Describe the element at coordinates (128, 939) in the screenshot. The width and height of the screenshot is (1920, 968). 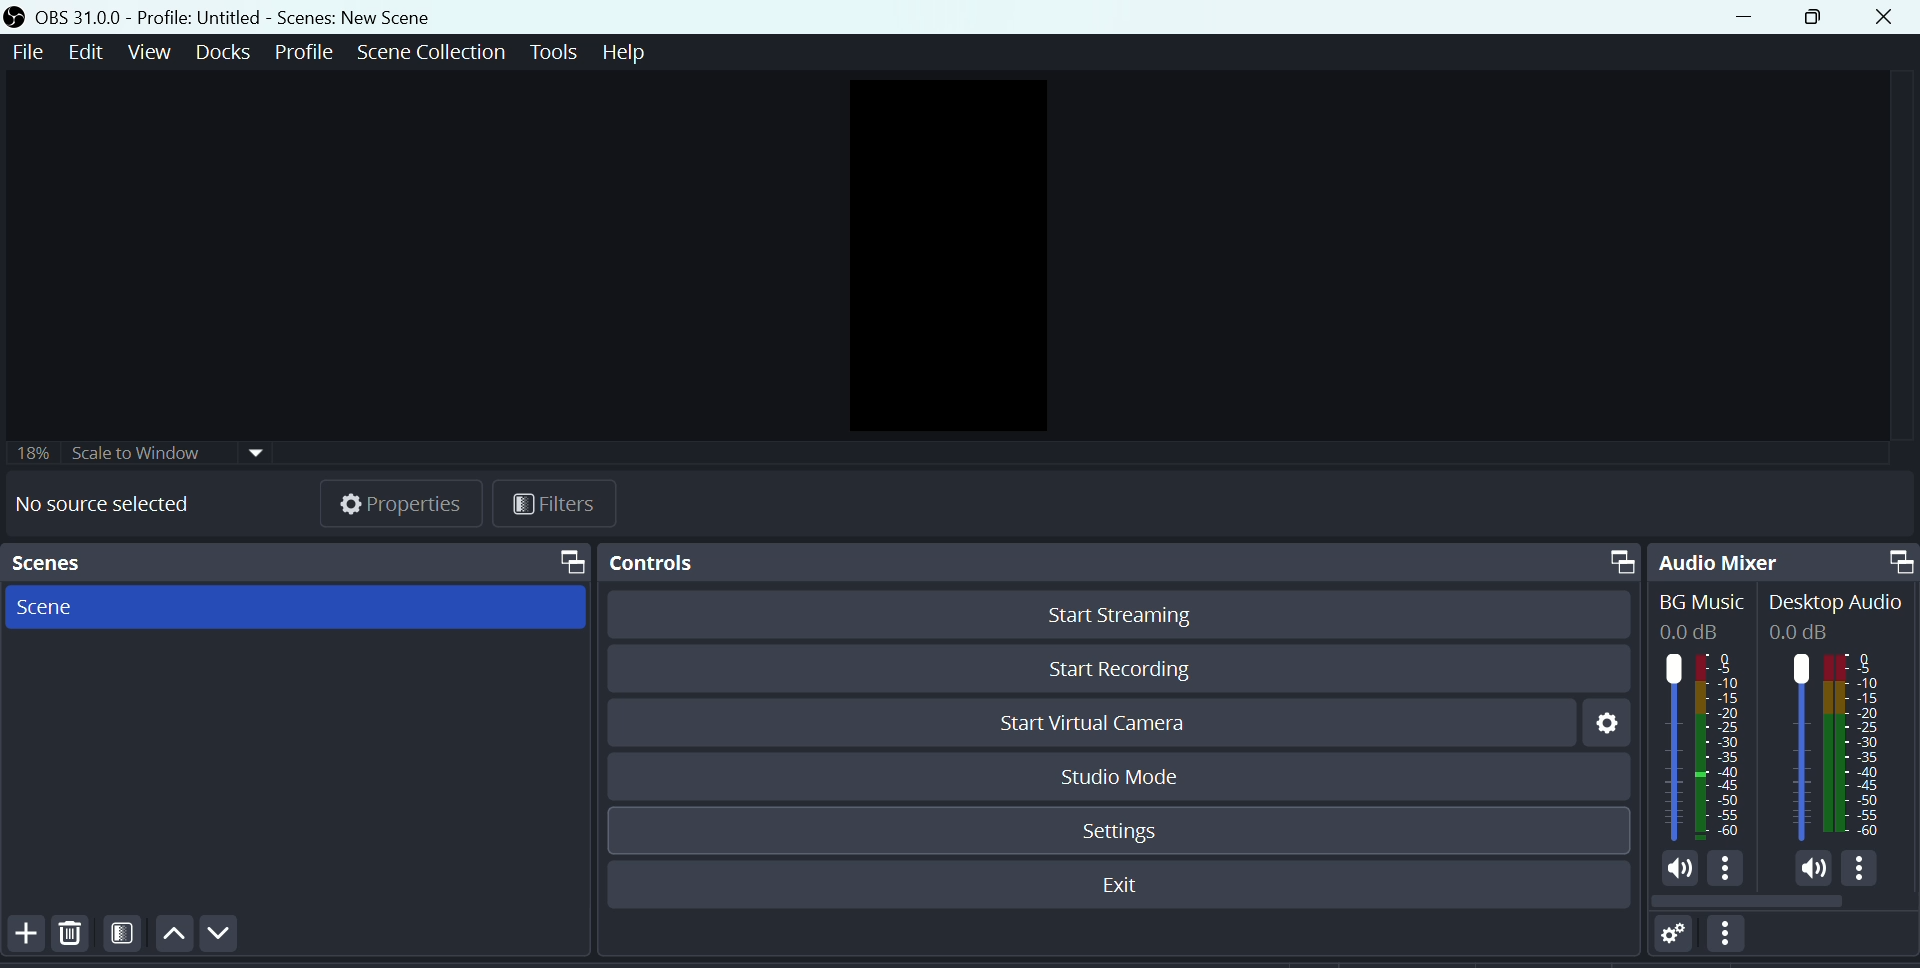
I see `Filters` at that location.